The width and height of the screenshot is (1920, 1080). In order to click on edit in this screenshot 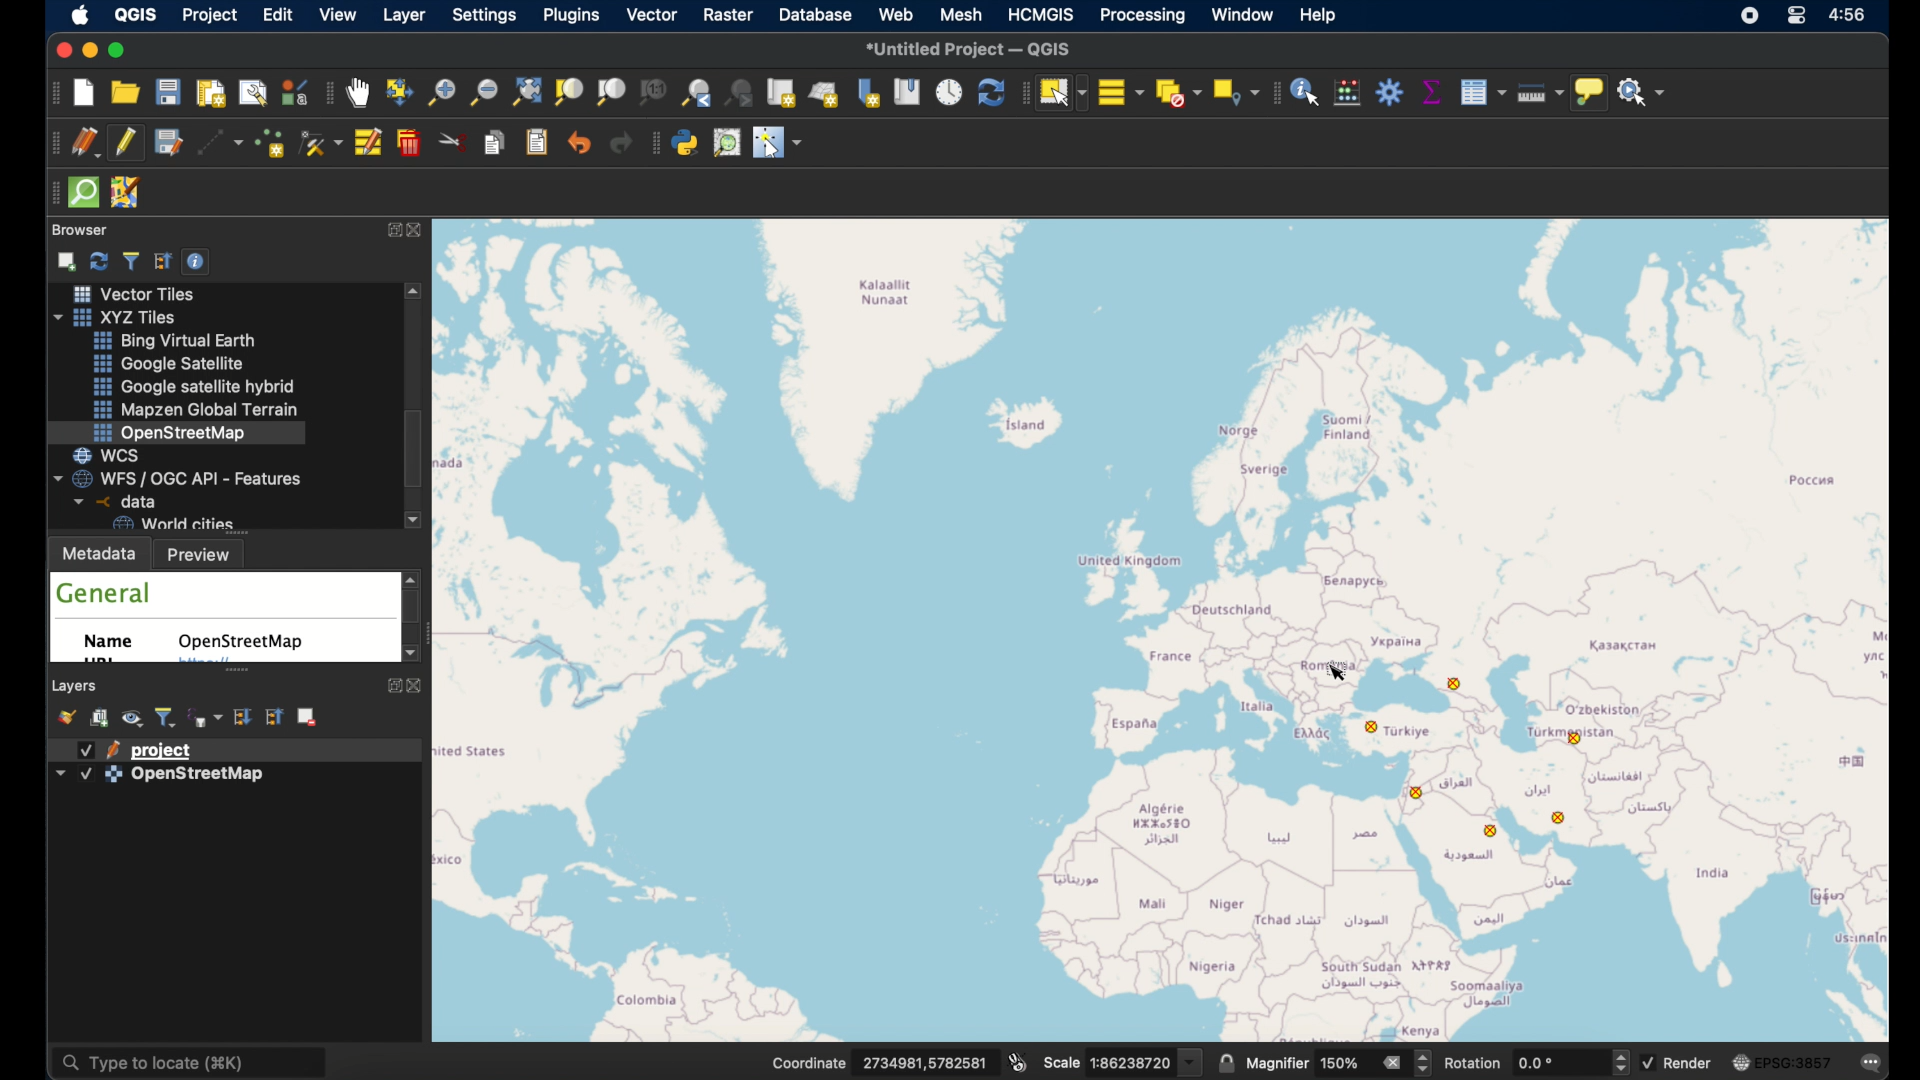, I will do `click(280, 15)`.